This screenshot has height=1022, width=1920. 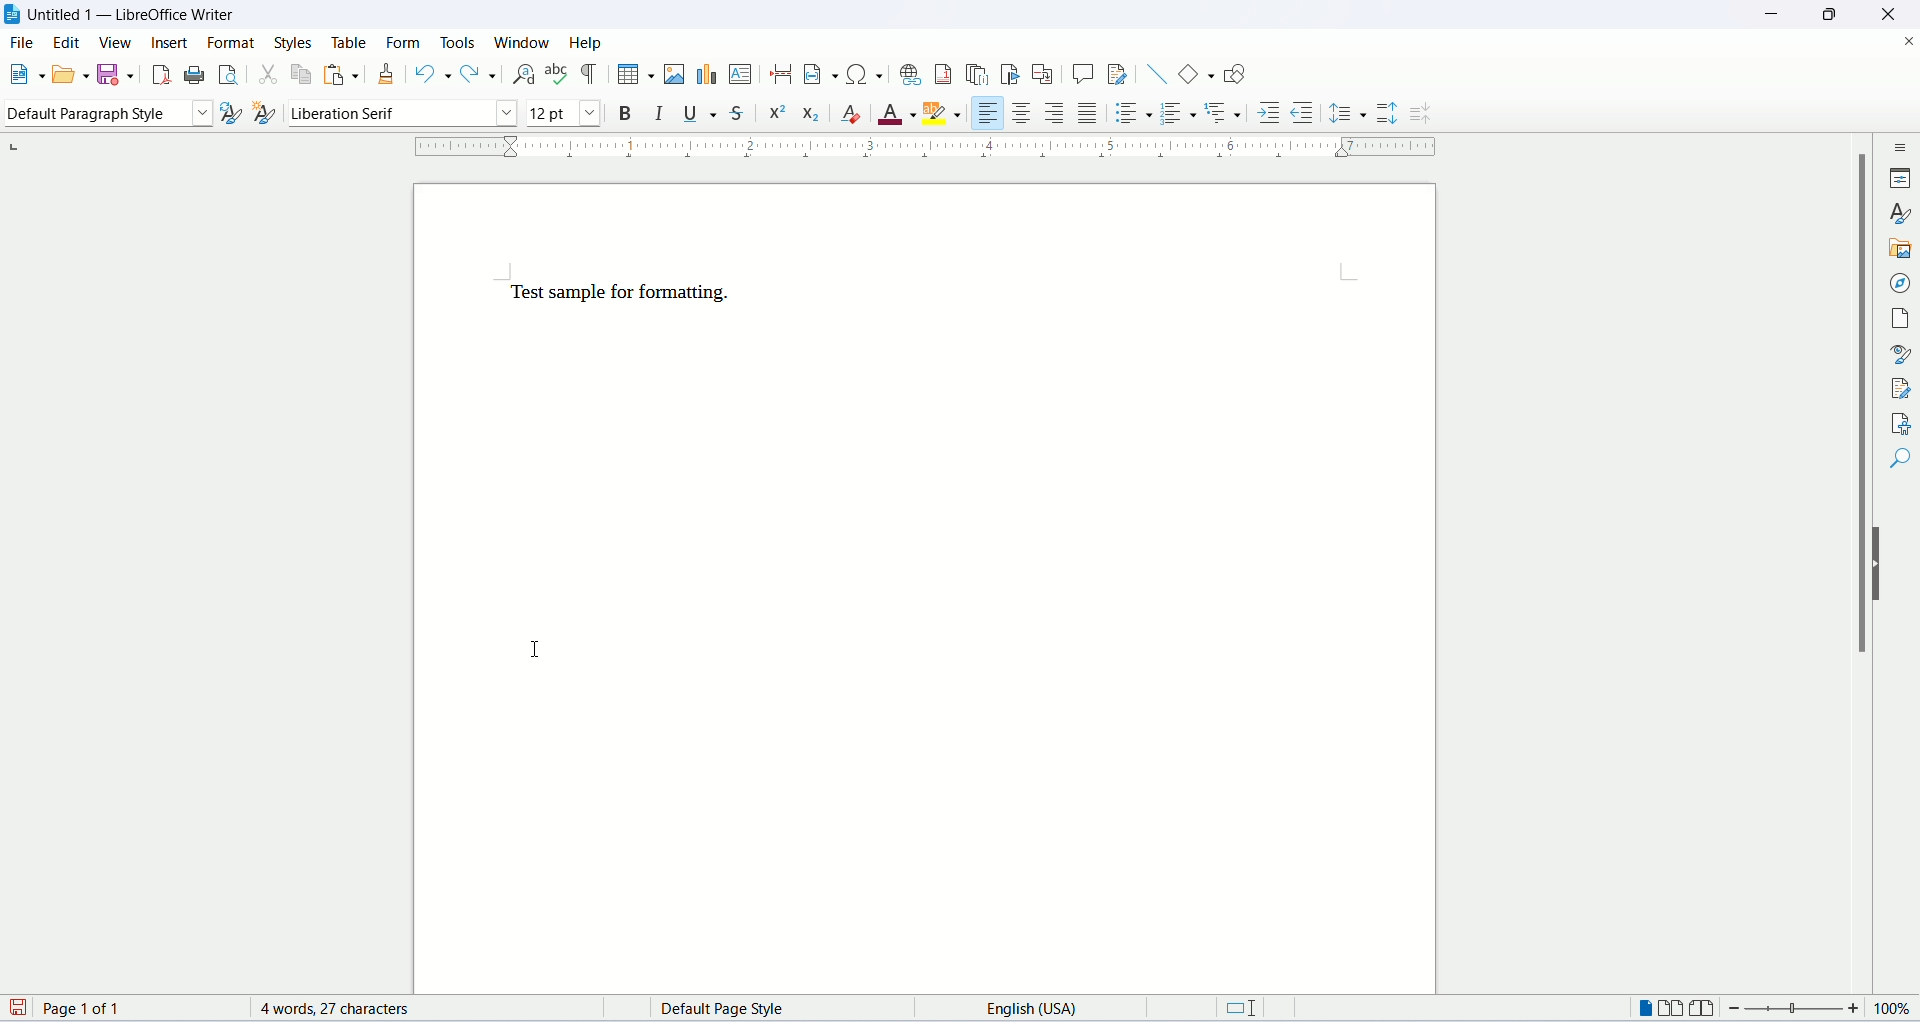 What do you see at coordinates (230, 112) in the screenshot?
I see `update selected style` at bounding box center [230, 112].